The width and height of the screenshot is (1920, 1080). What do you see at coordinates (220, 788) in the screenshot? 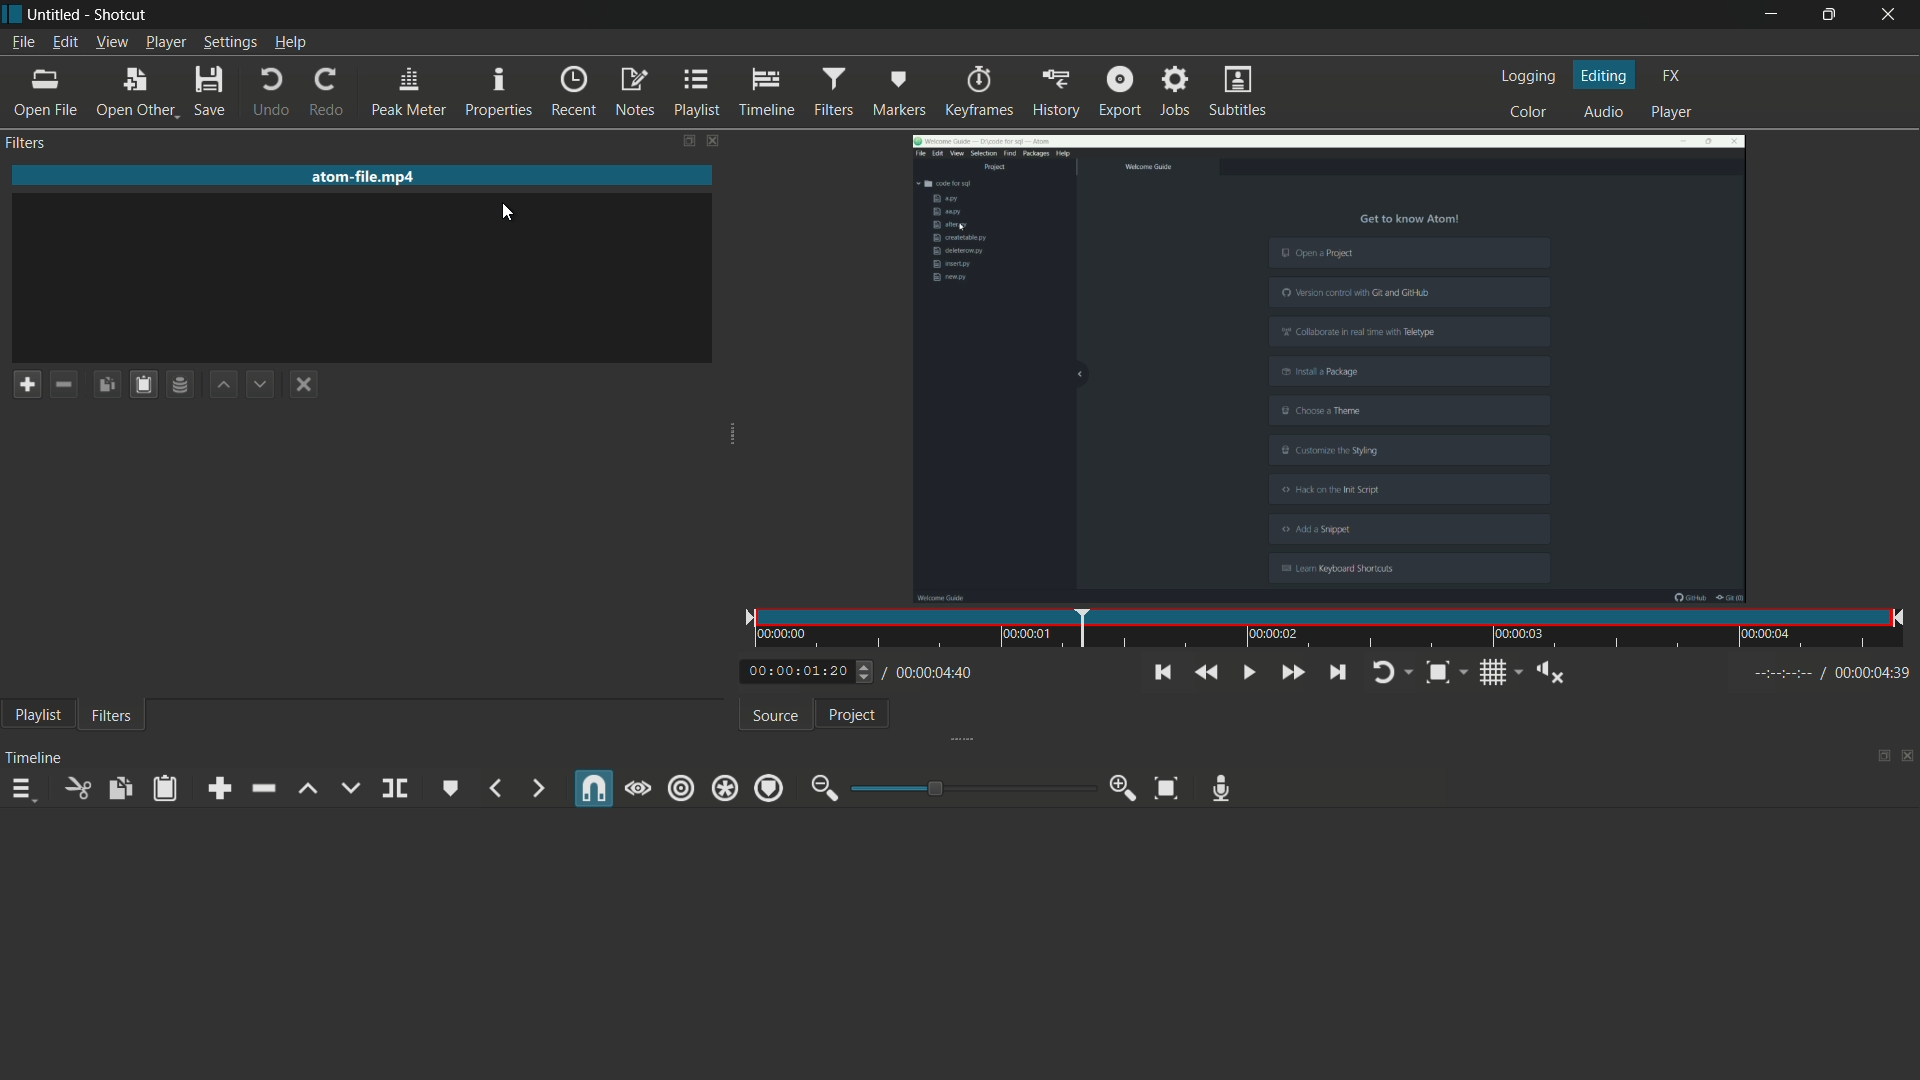
I see `append` at bounding box center [220, 788].